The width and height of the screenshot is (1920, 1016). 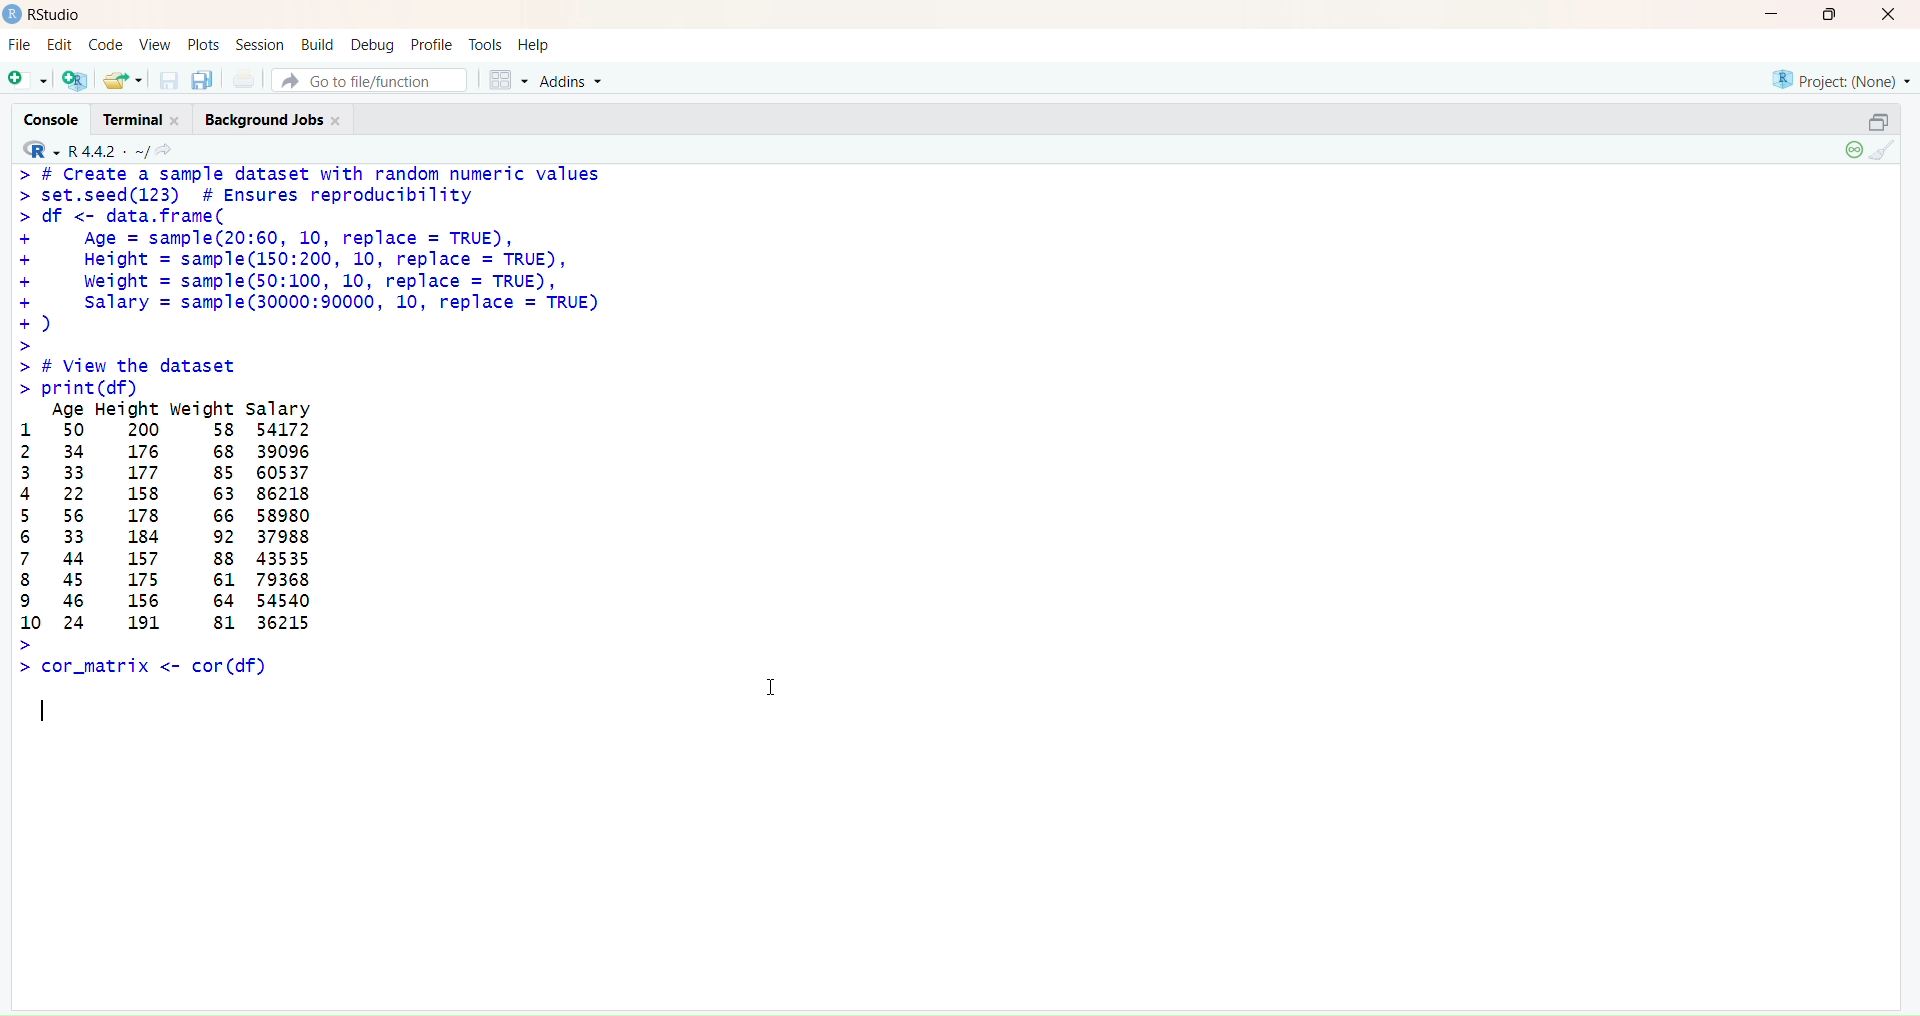 I want to click on Minimize, so click(x=1771, y=15).